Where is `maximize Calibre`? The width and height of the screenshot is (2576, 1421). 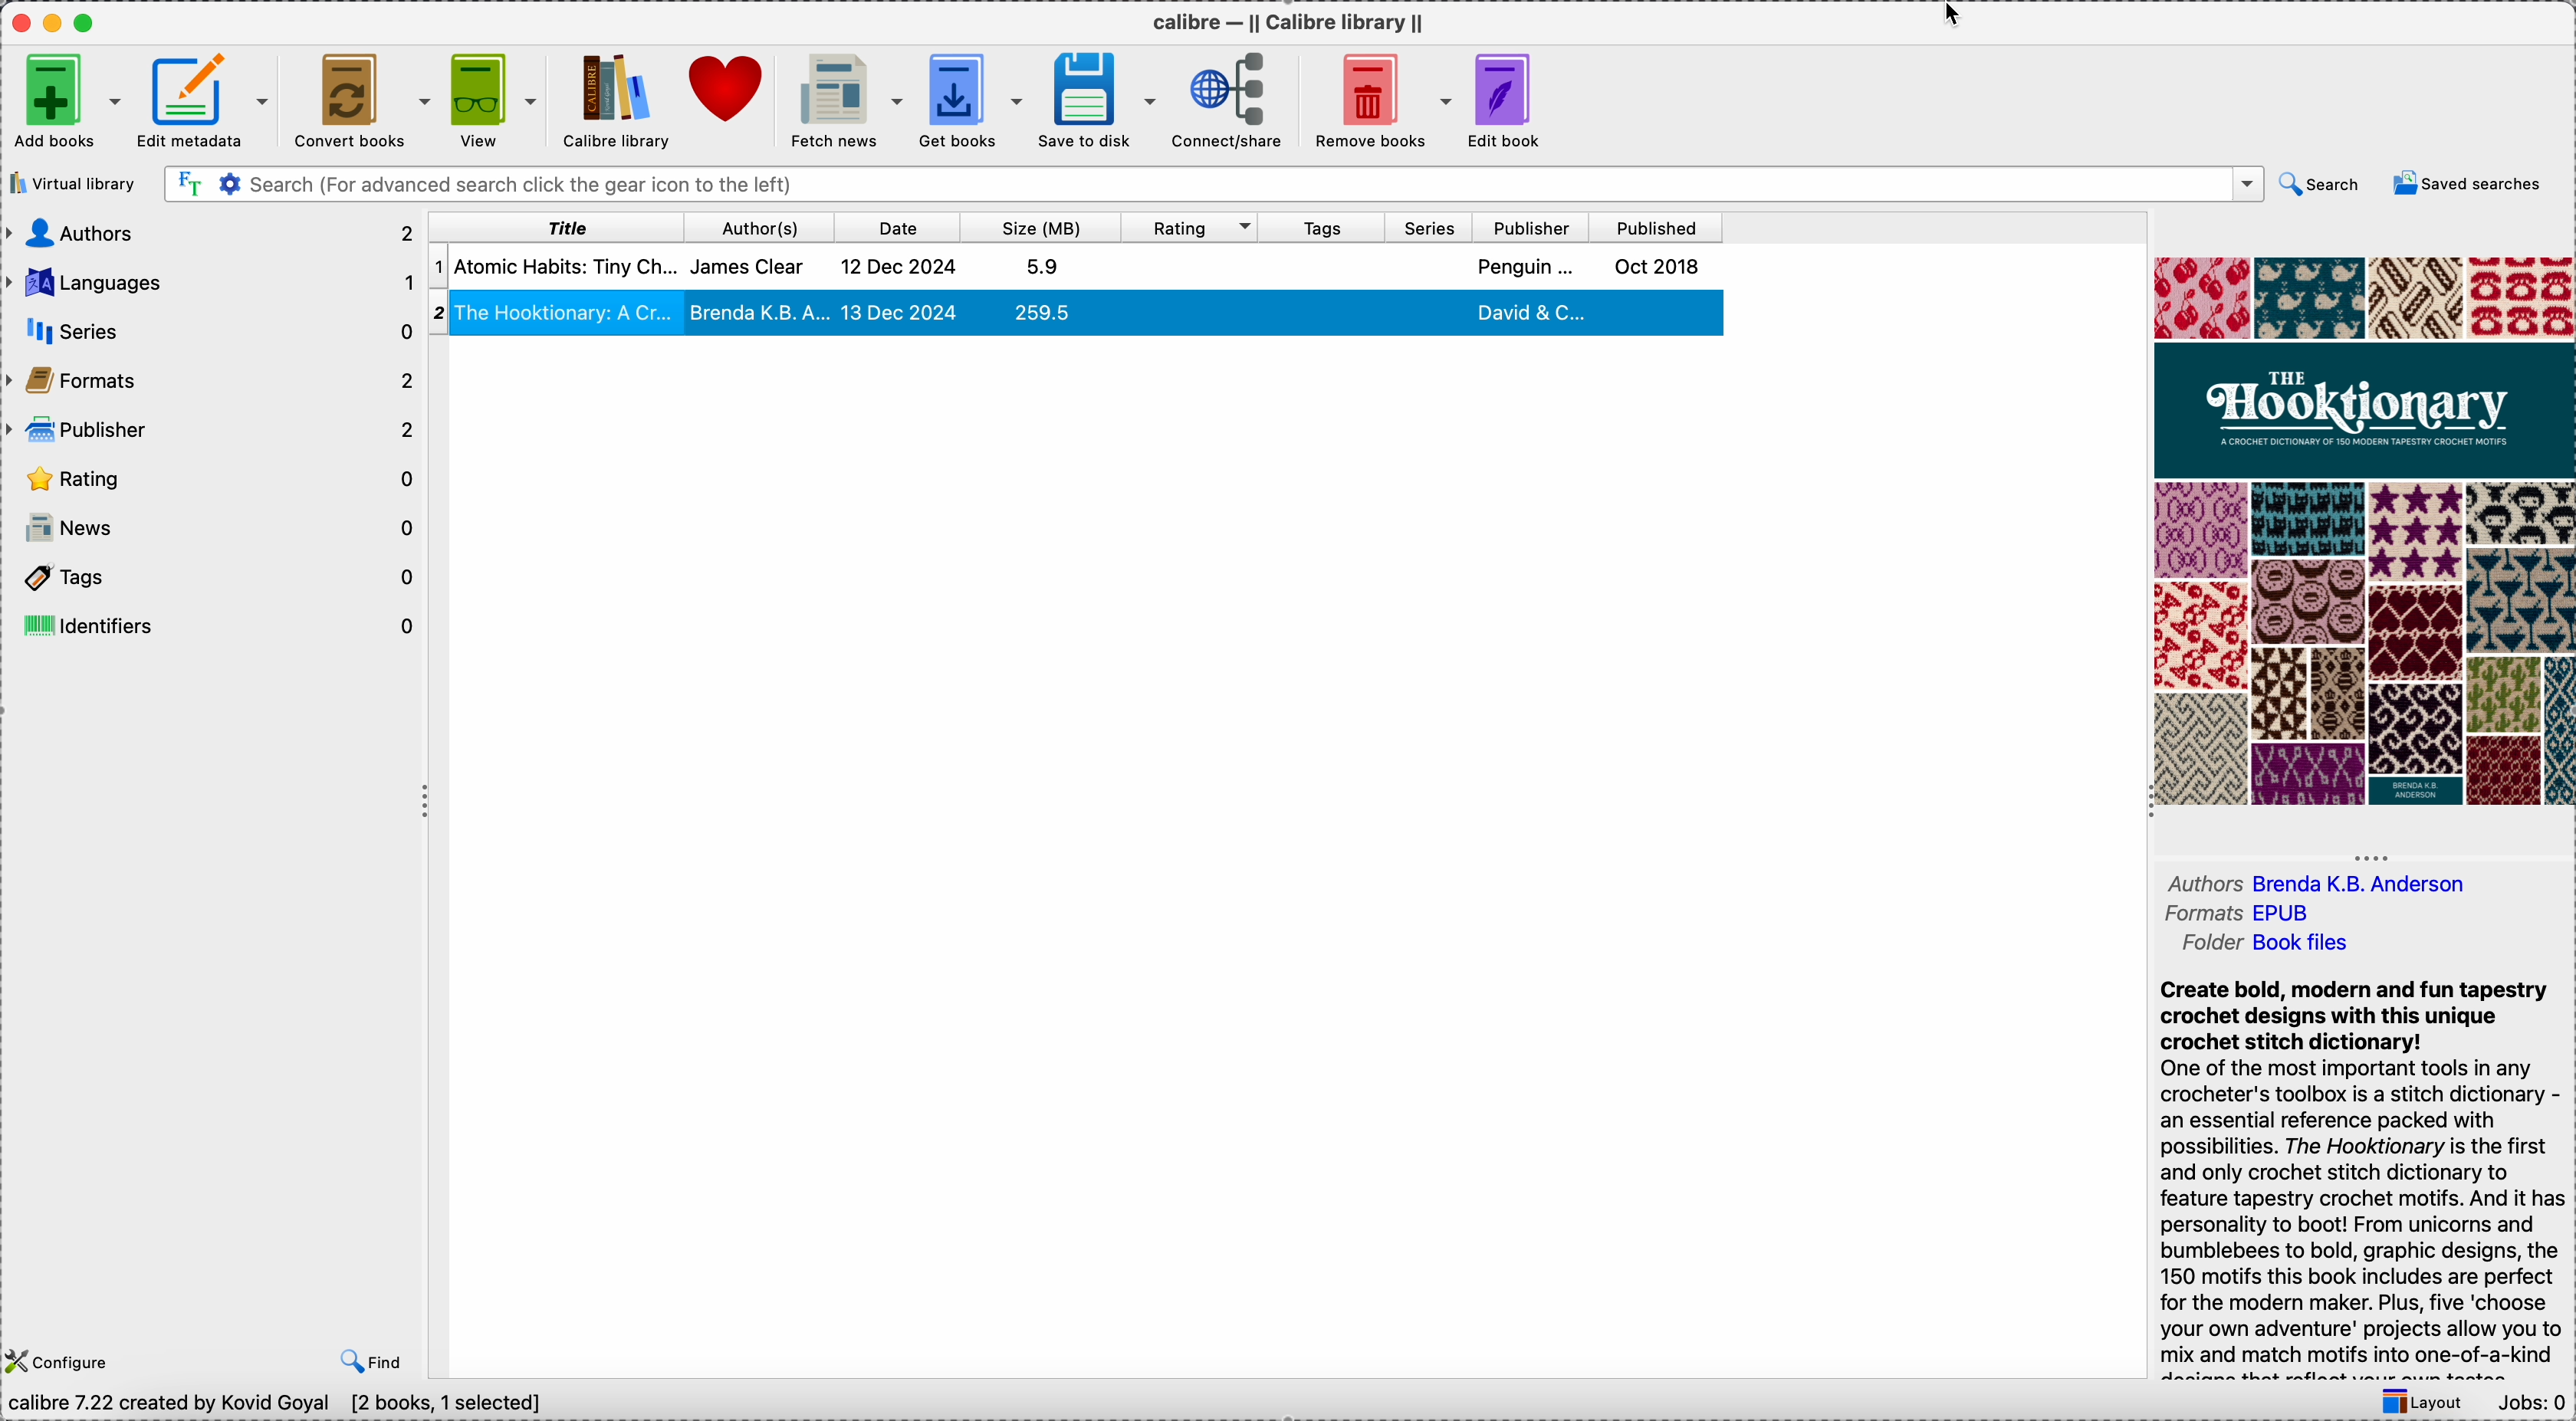 maximize Calibre is located at coordinates (88, 19).